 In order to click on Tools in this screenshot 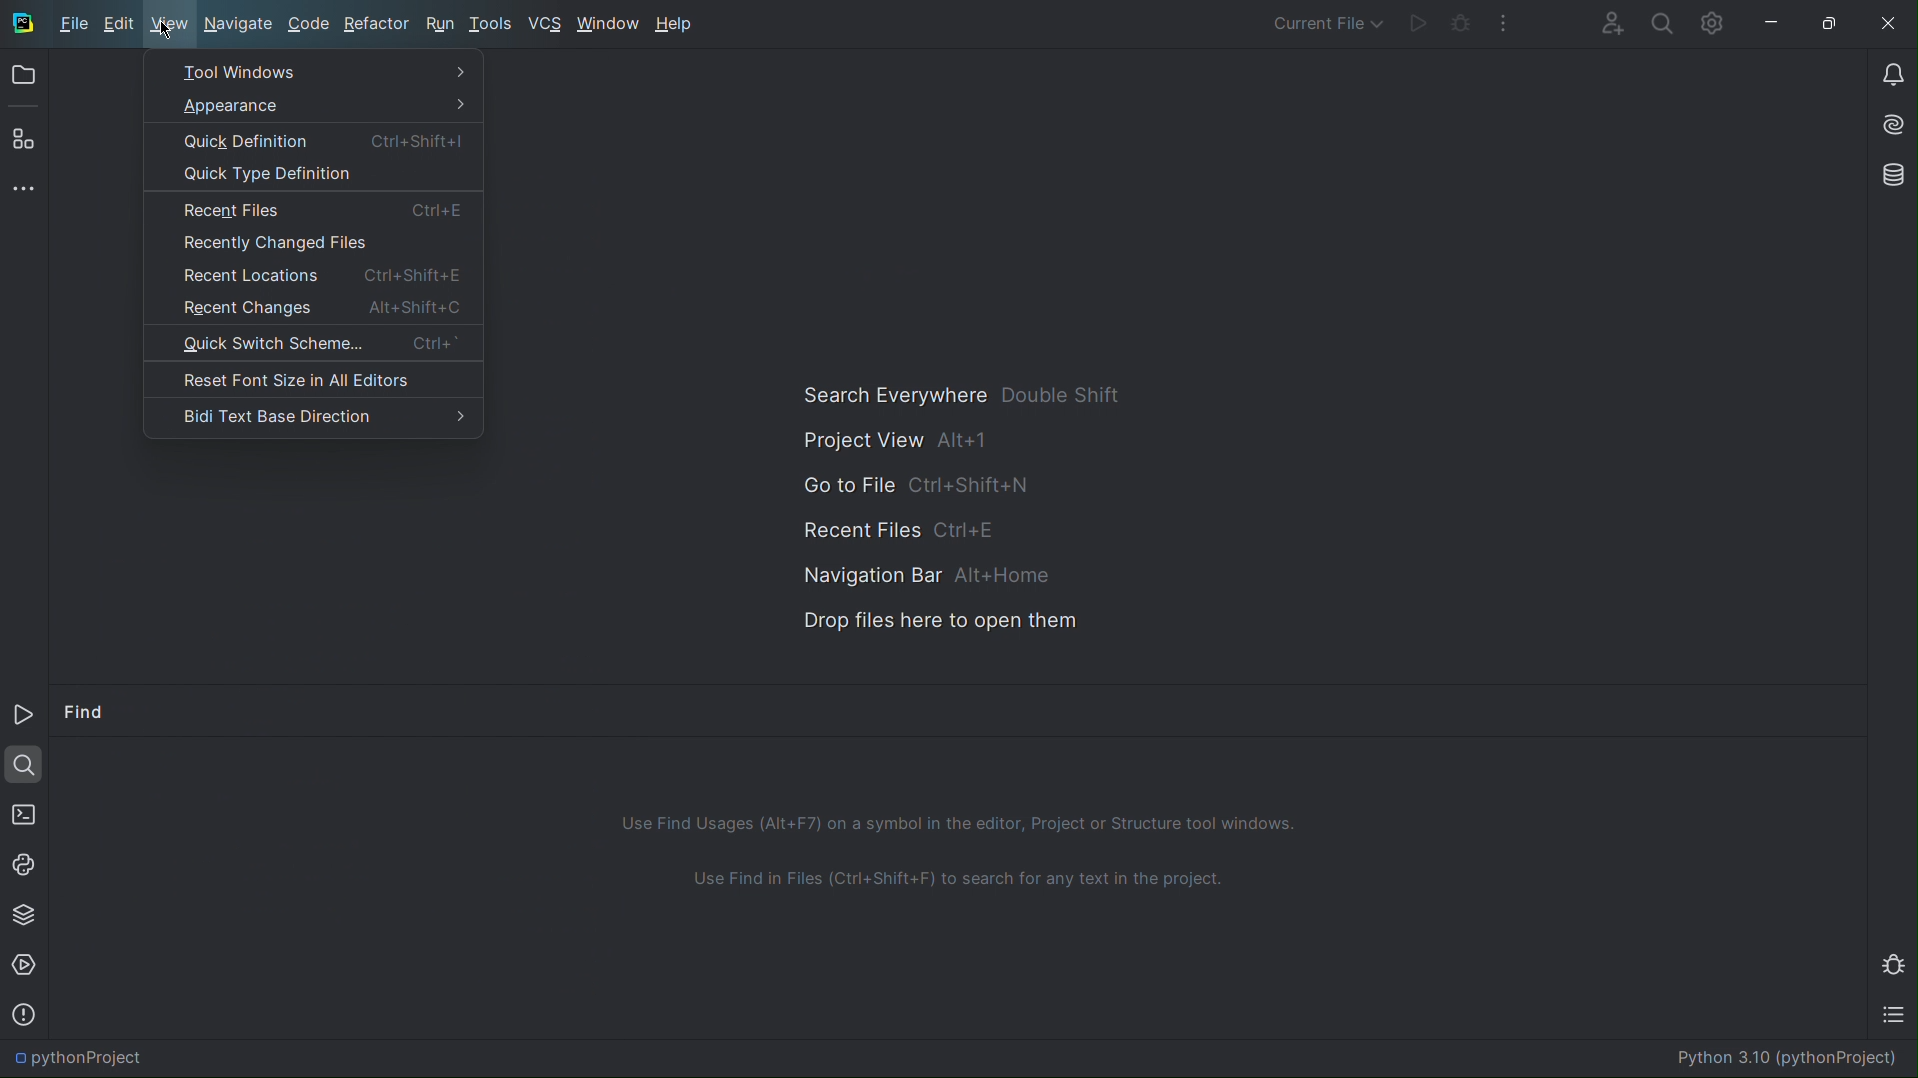, I will do `click(494, 25)`.